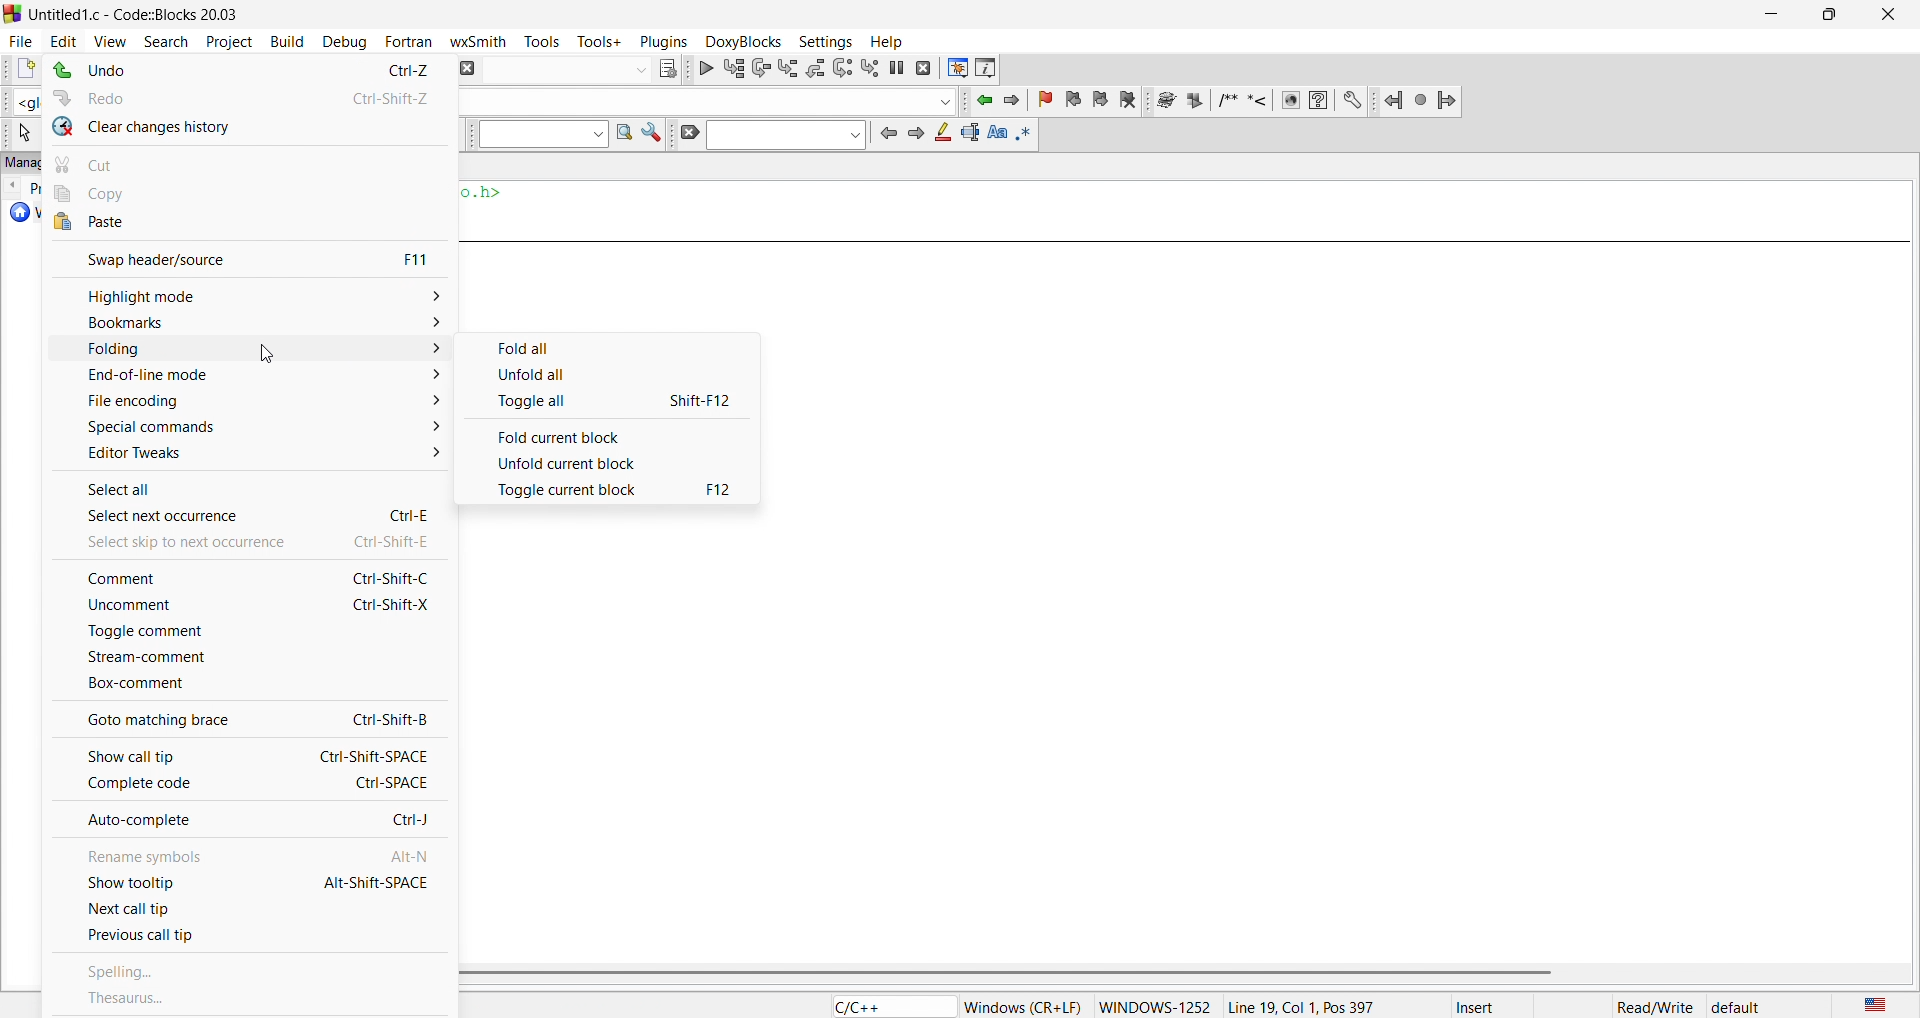 The height and width of the screenshot is (1018, 1920). Describe the element at coordinates (563, 67) in the screenshot. I see `input box` at that location.